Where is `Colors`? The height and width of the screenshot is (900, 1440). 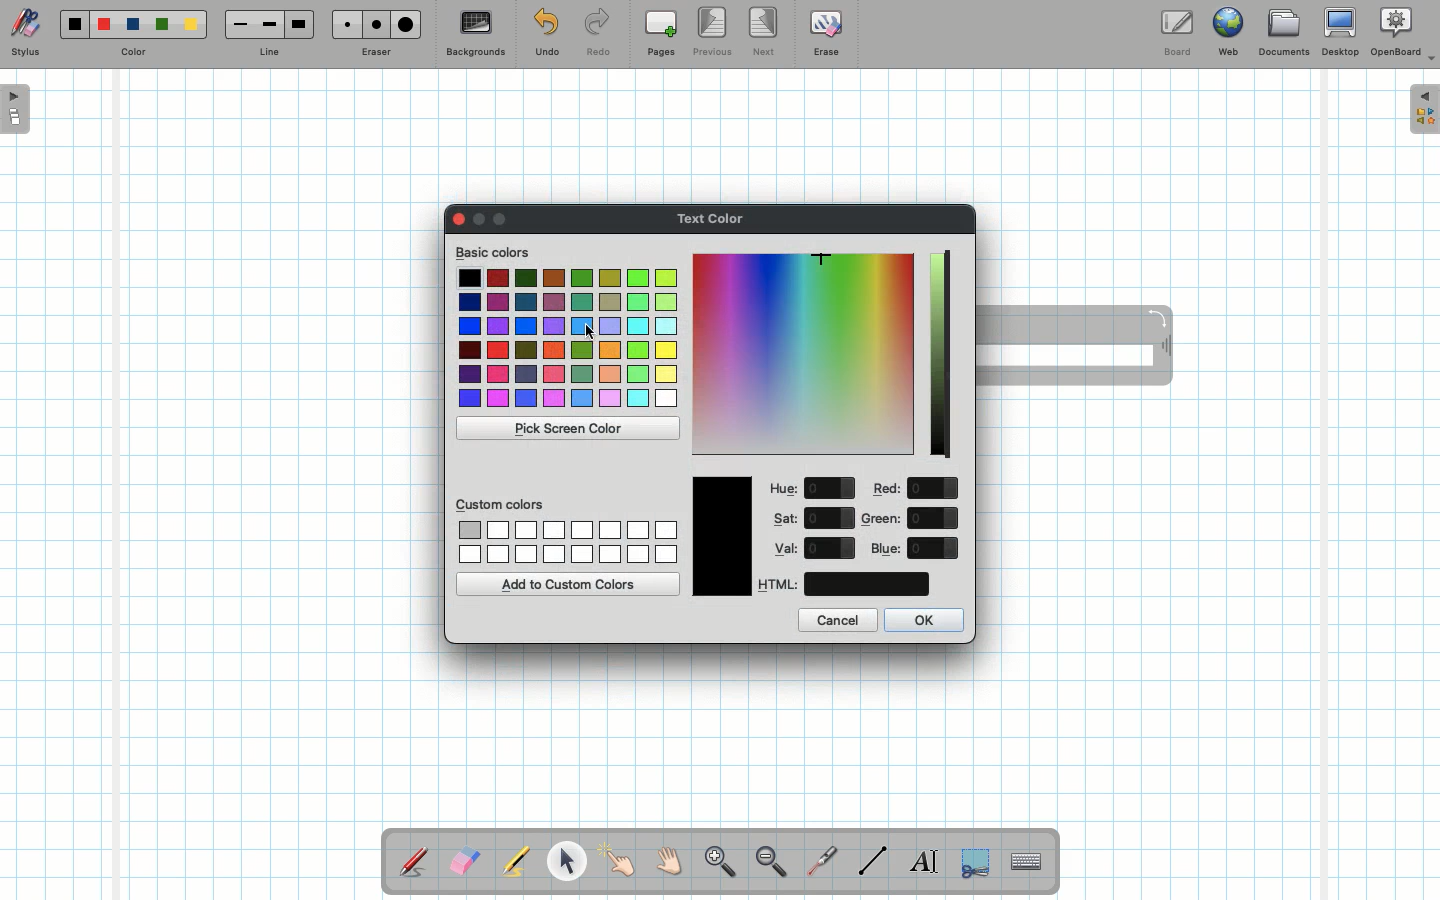
Colors is located at coordinates (568, 340).